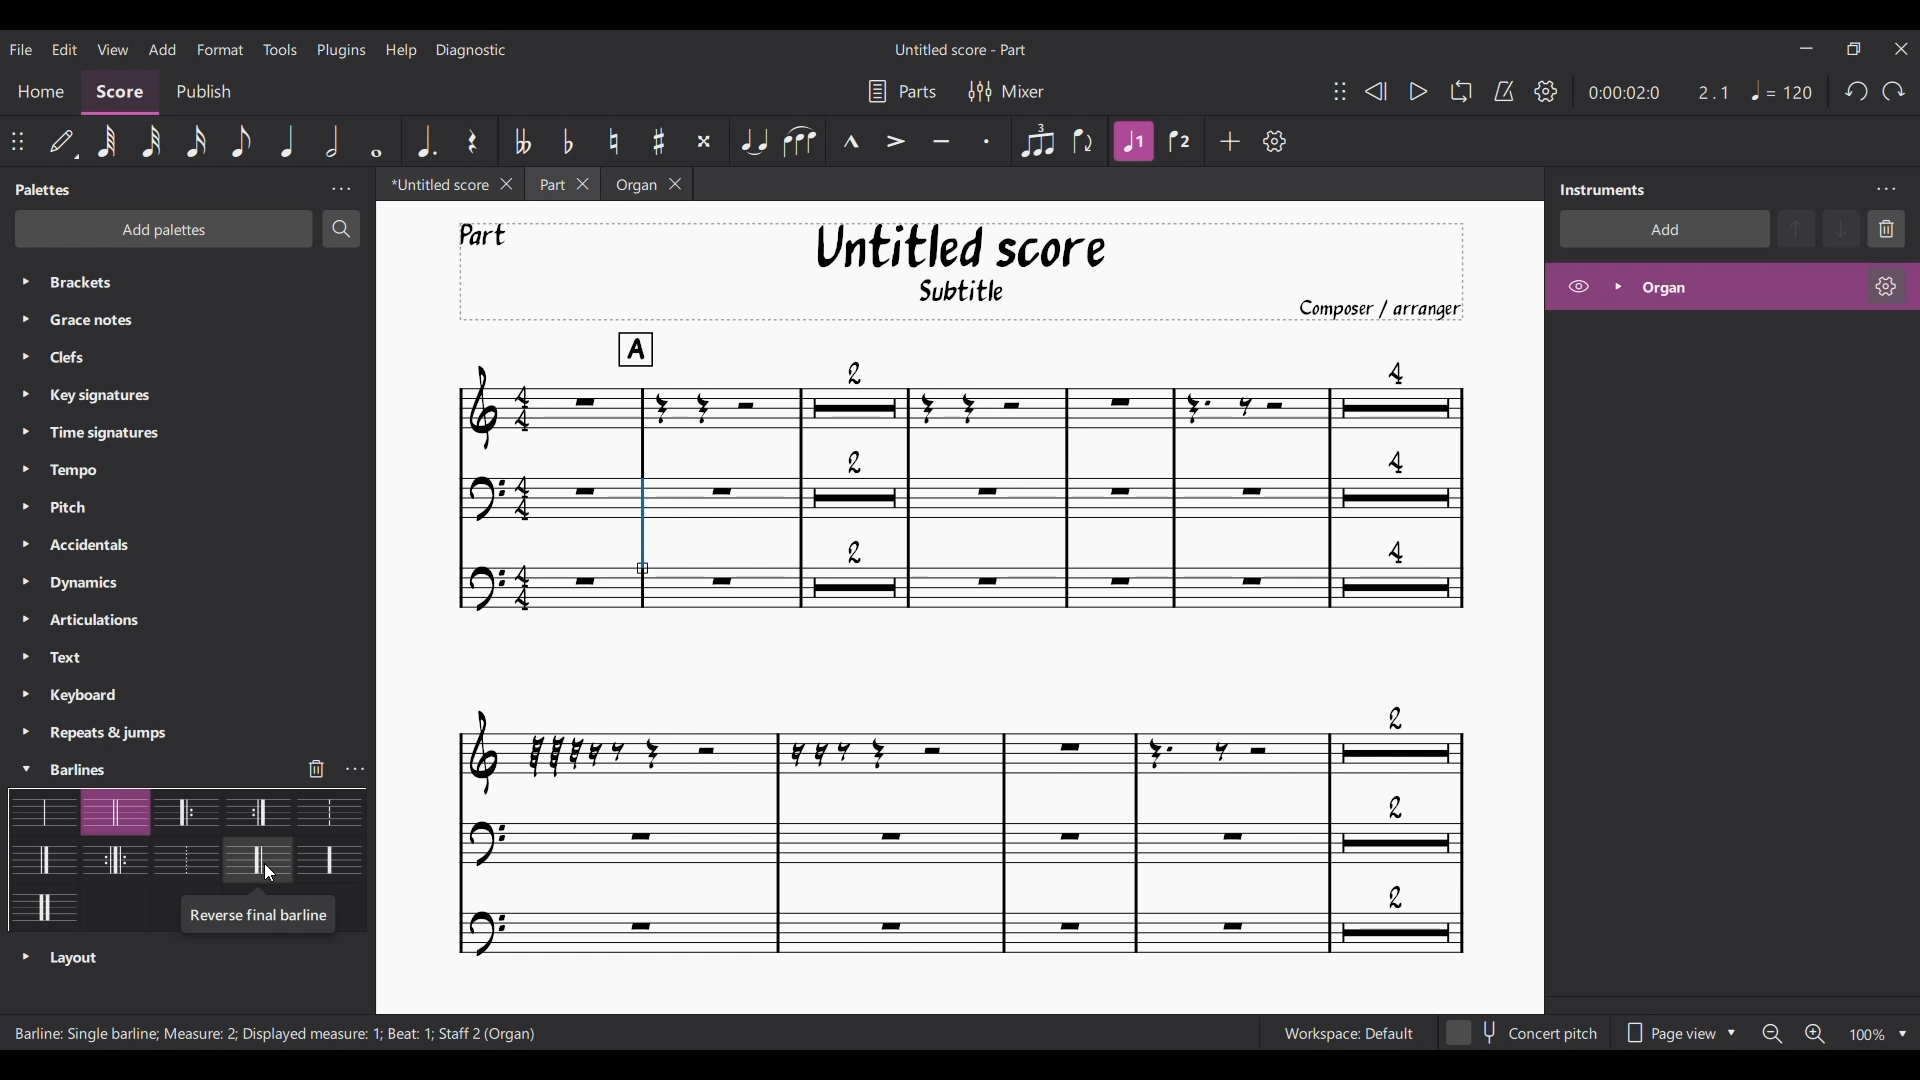  I want to click on Barline palette options, so click(186, 846).